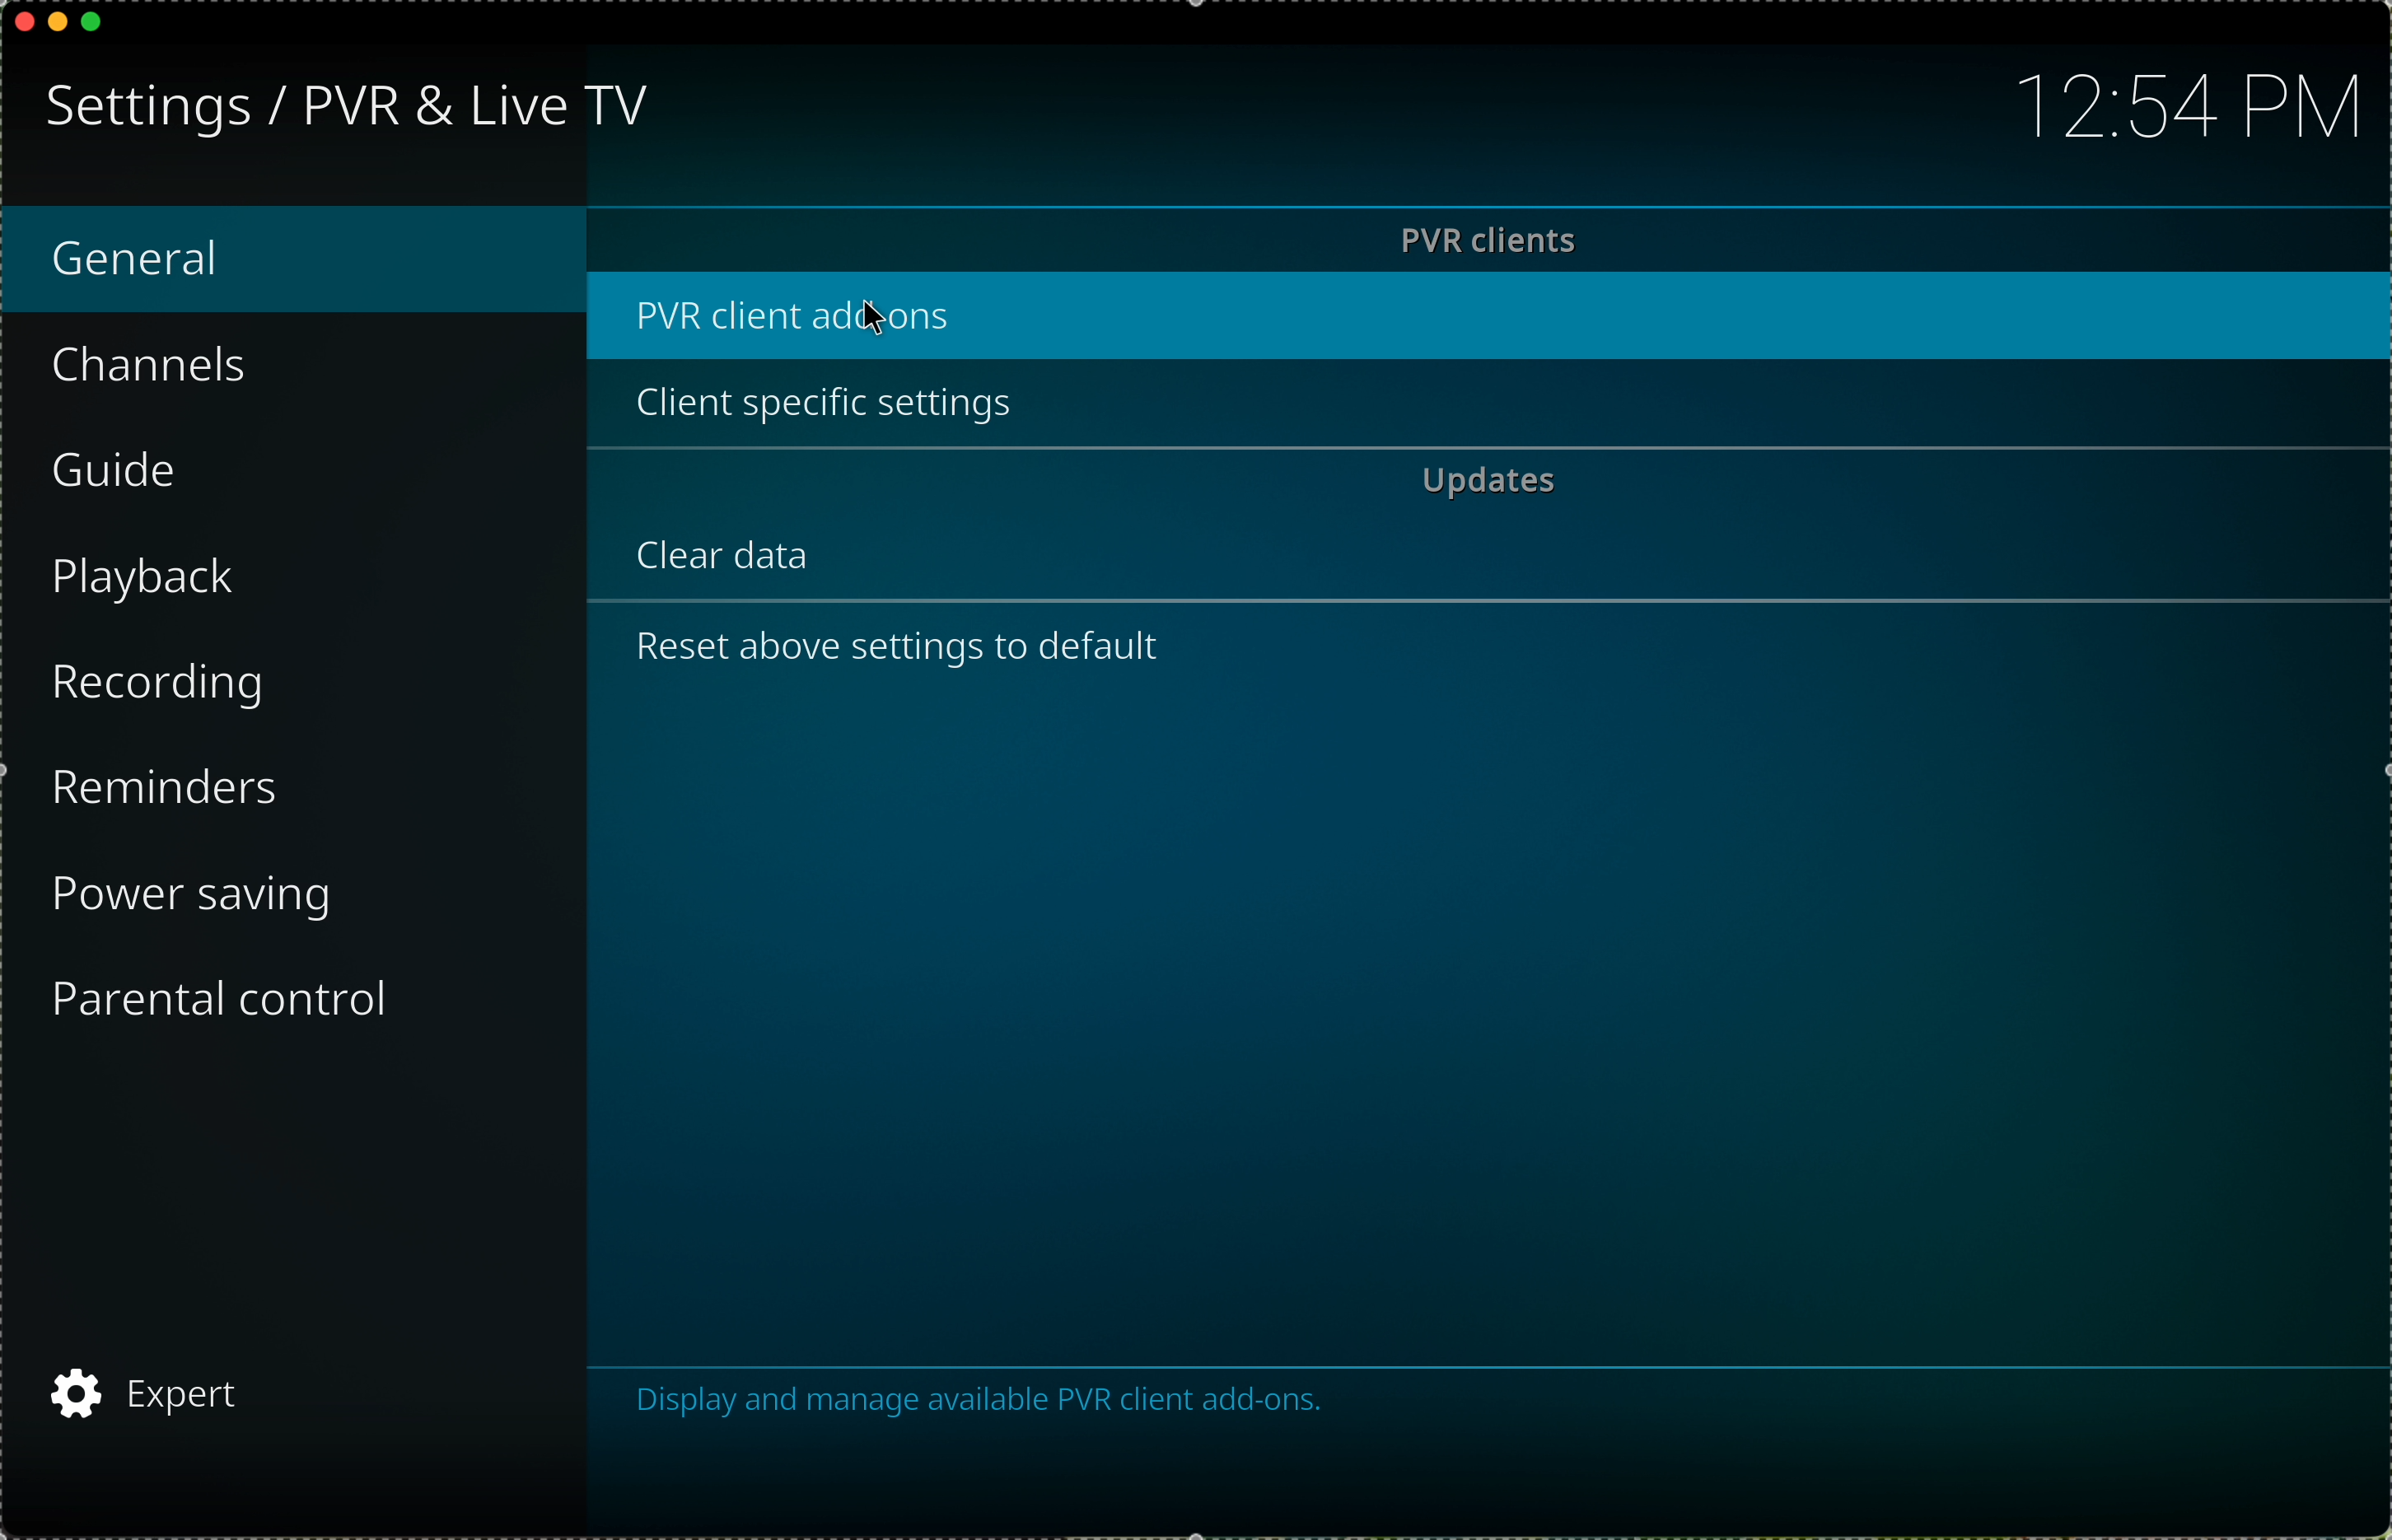 This screenshot has width=2392, height=1540. What do you see at coordinates (1490, 242) in the screenshot?
I see `PVR clients` at bounding box center [1490, 242].